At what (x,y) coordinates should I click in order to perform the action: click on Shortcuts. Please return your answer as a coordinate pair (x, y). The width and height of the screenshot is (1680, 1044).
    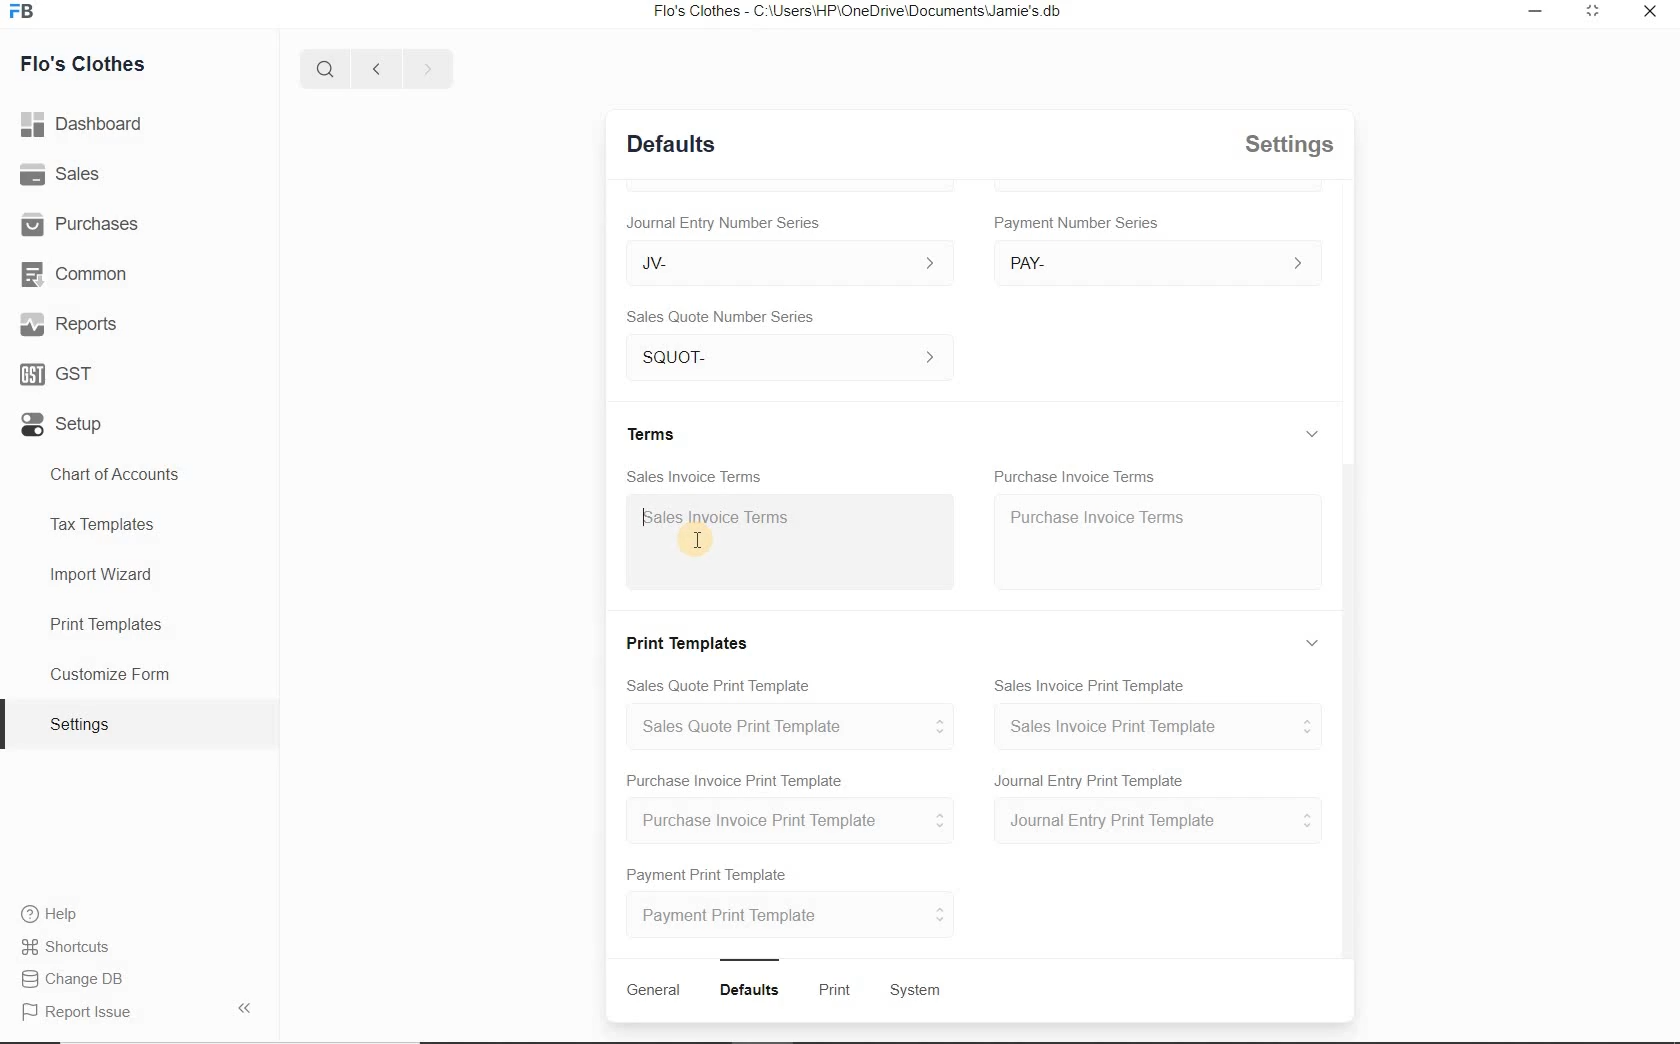
    Looking at the image, I should click on (66, 948).